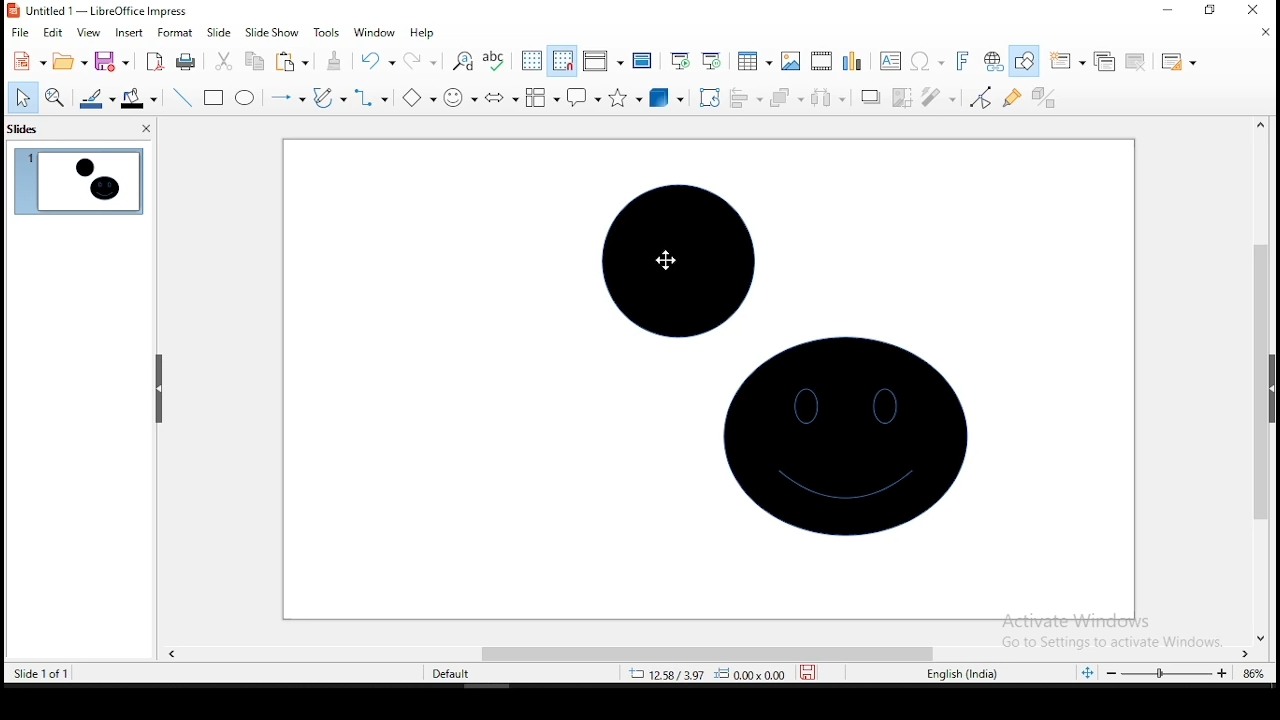 The height and width of the screenshot is (720, 1280). I want to click on default, so click(451, 673).